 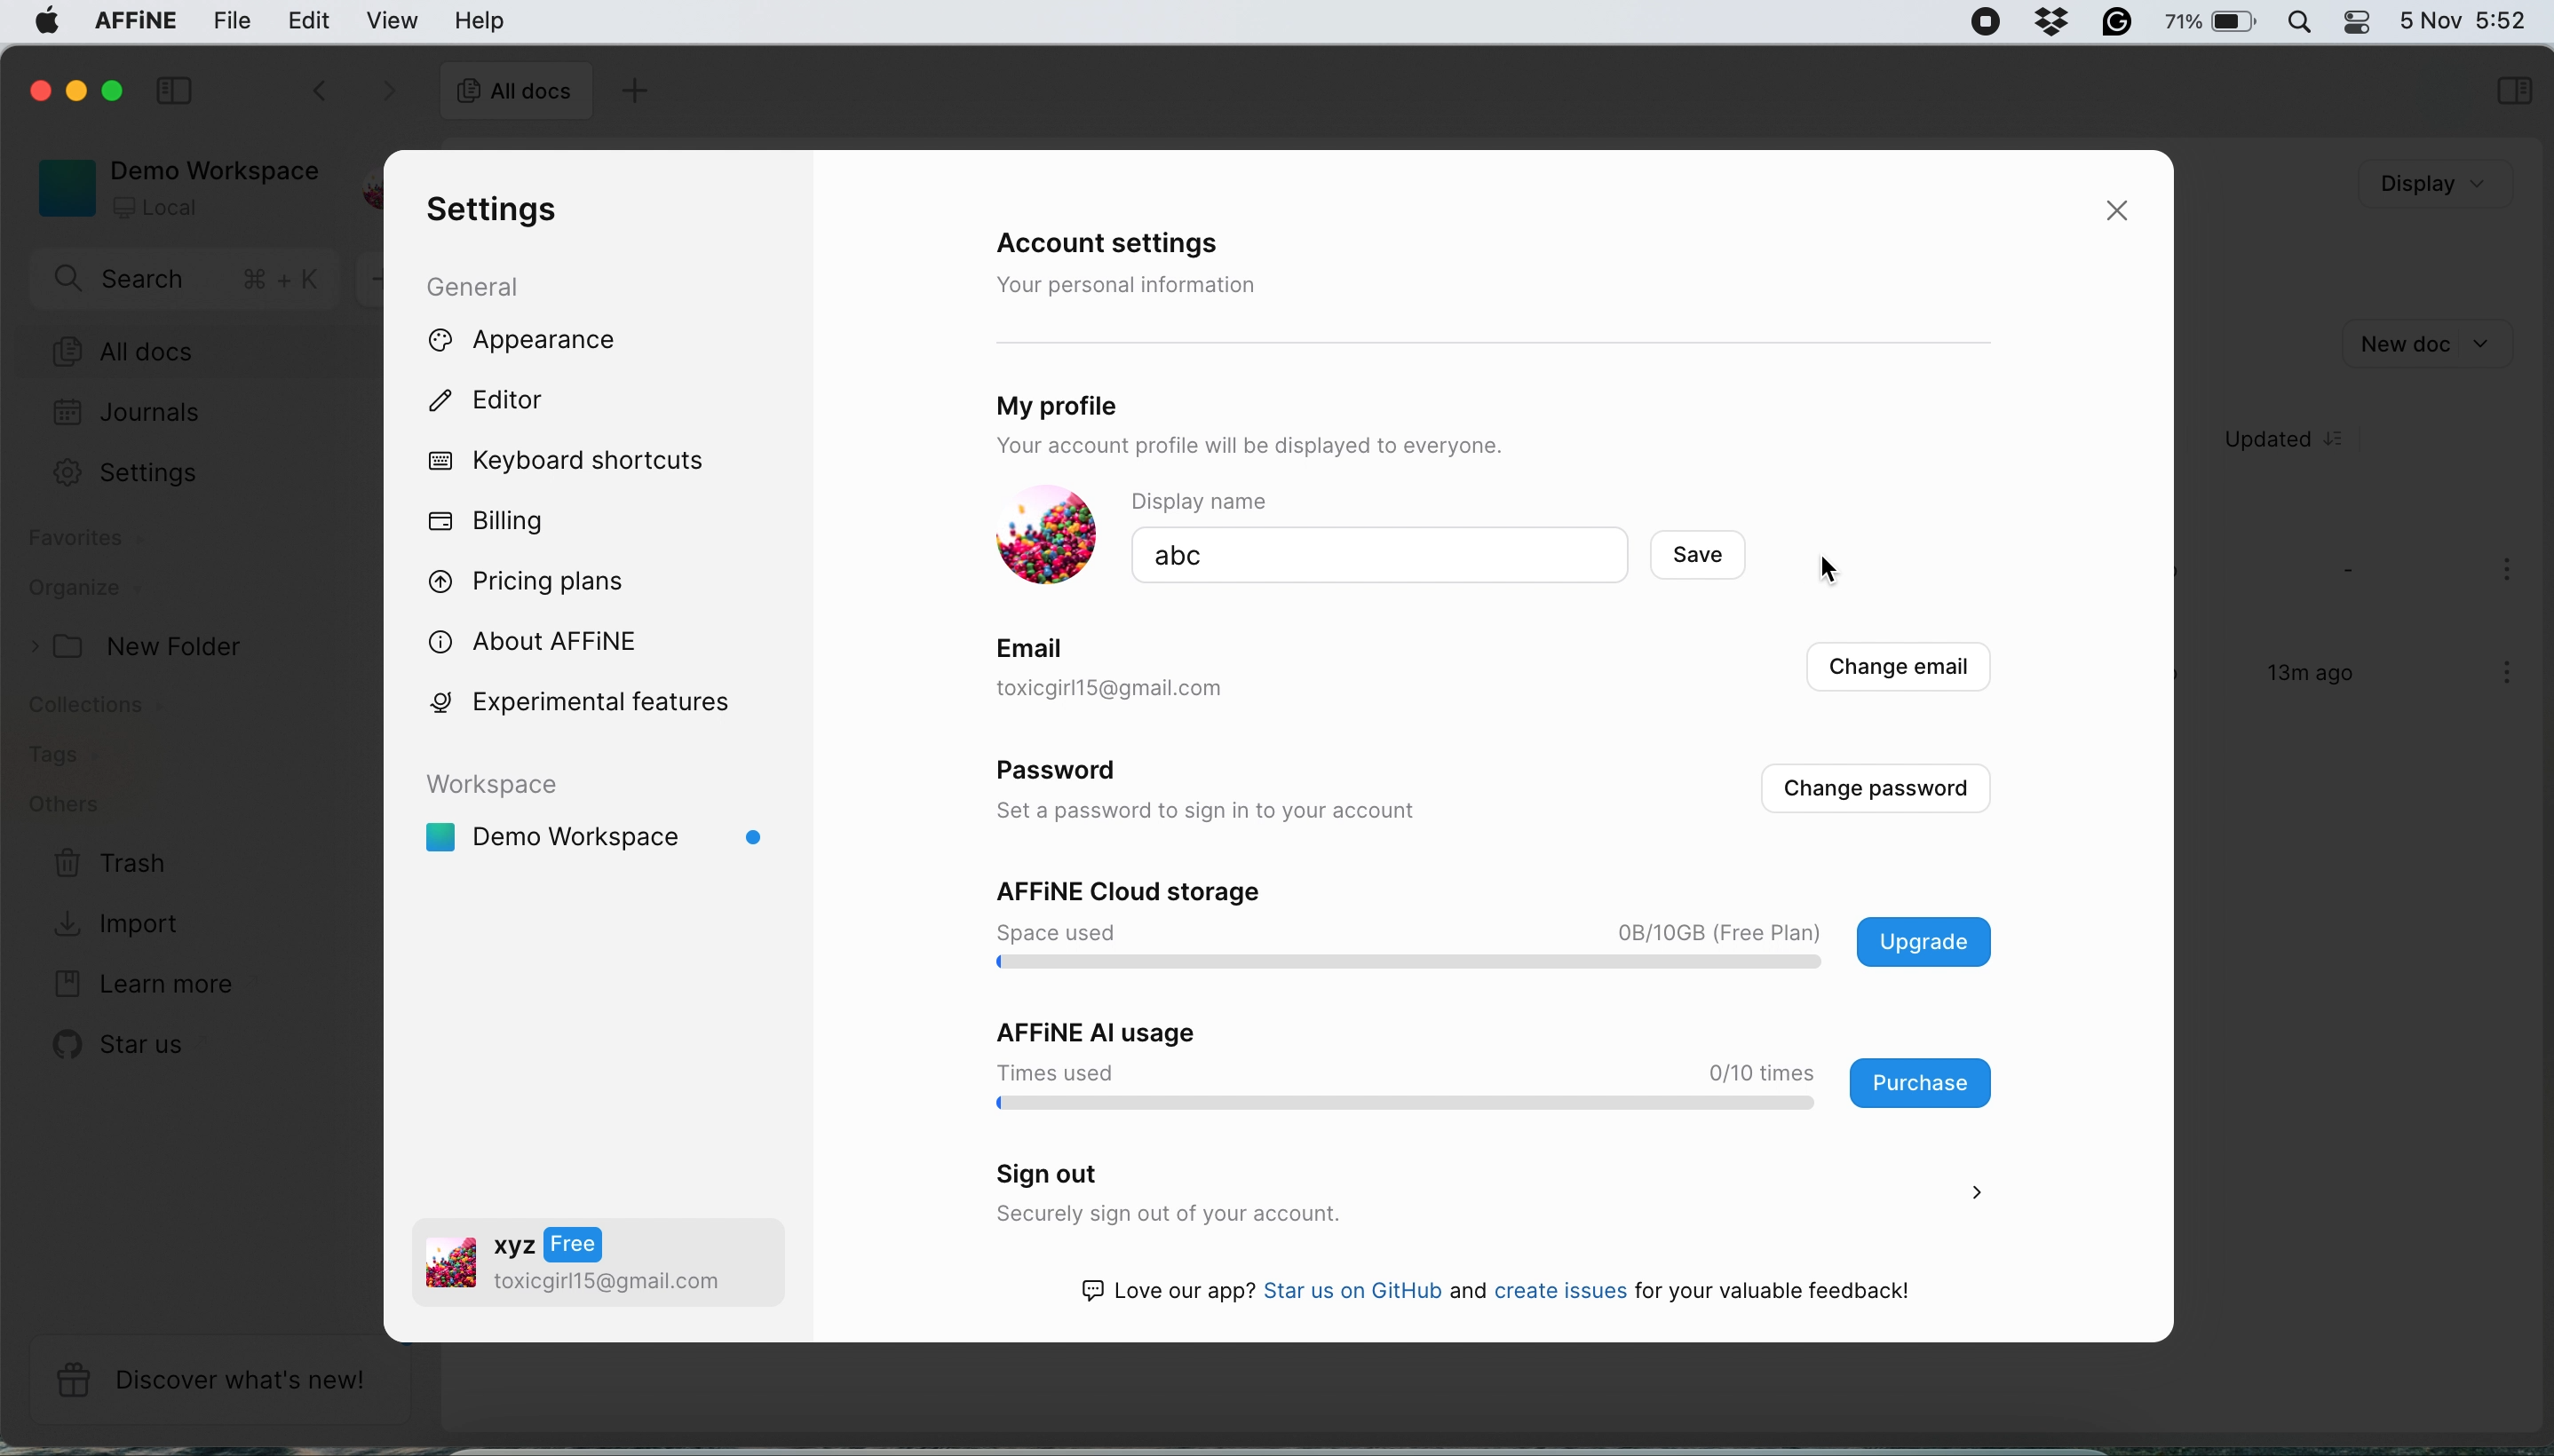 I want to click on Settings, so click(x=149, y=472).